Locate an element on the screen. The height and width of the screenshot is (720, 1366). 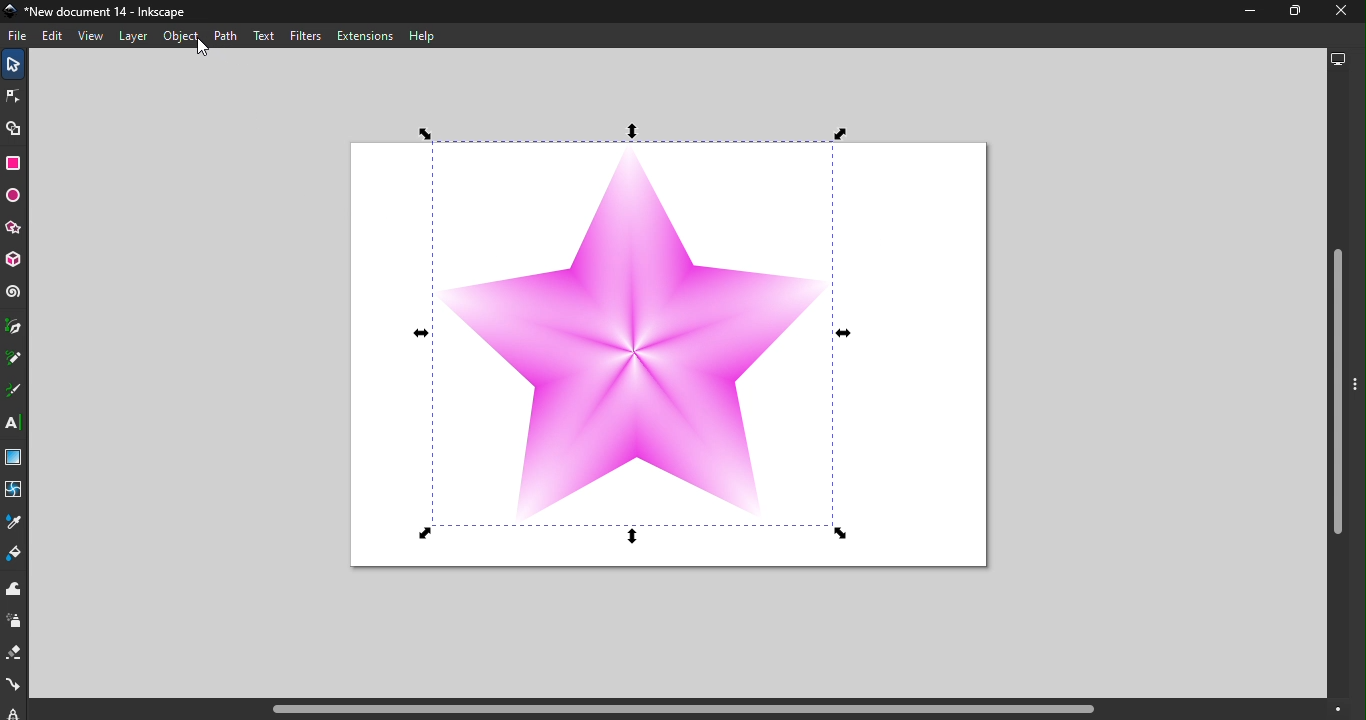
Edit is located at coordinates (53, 37).